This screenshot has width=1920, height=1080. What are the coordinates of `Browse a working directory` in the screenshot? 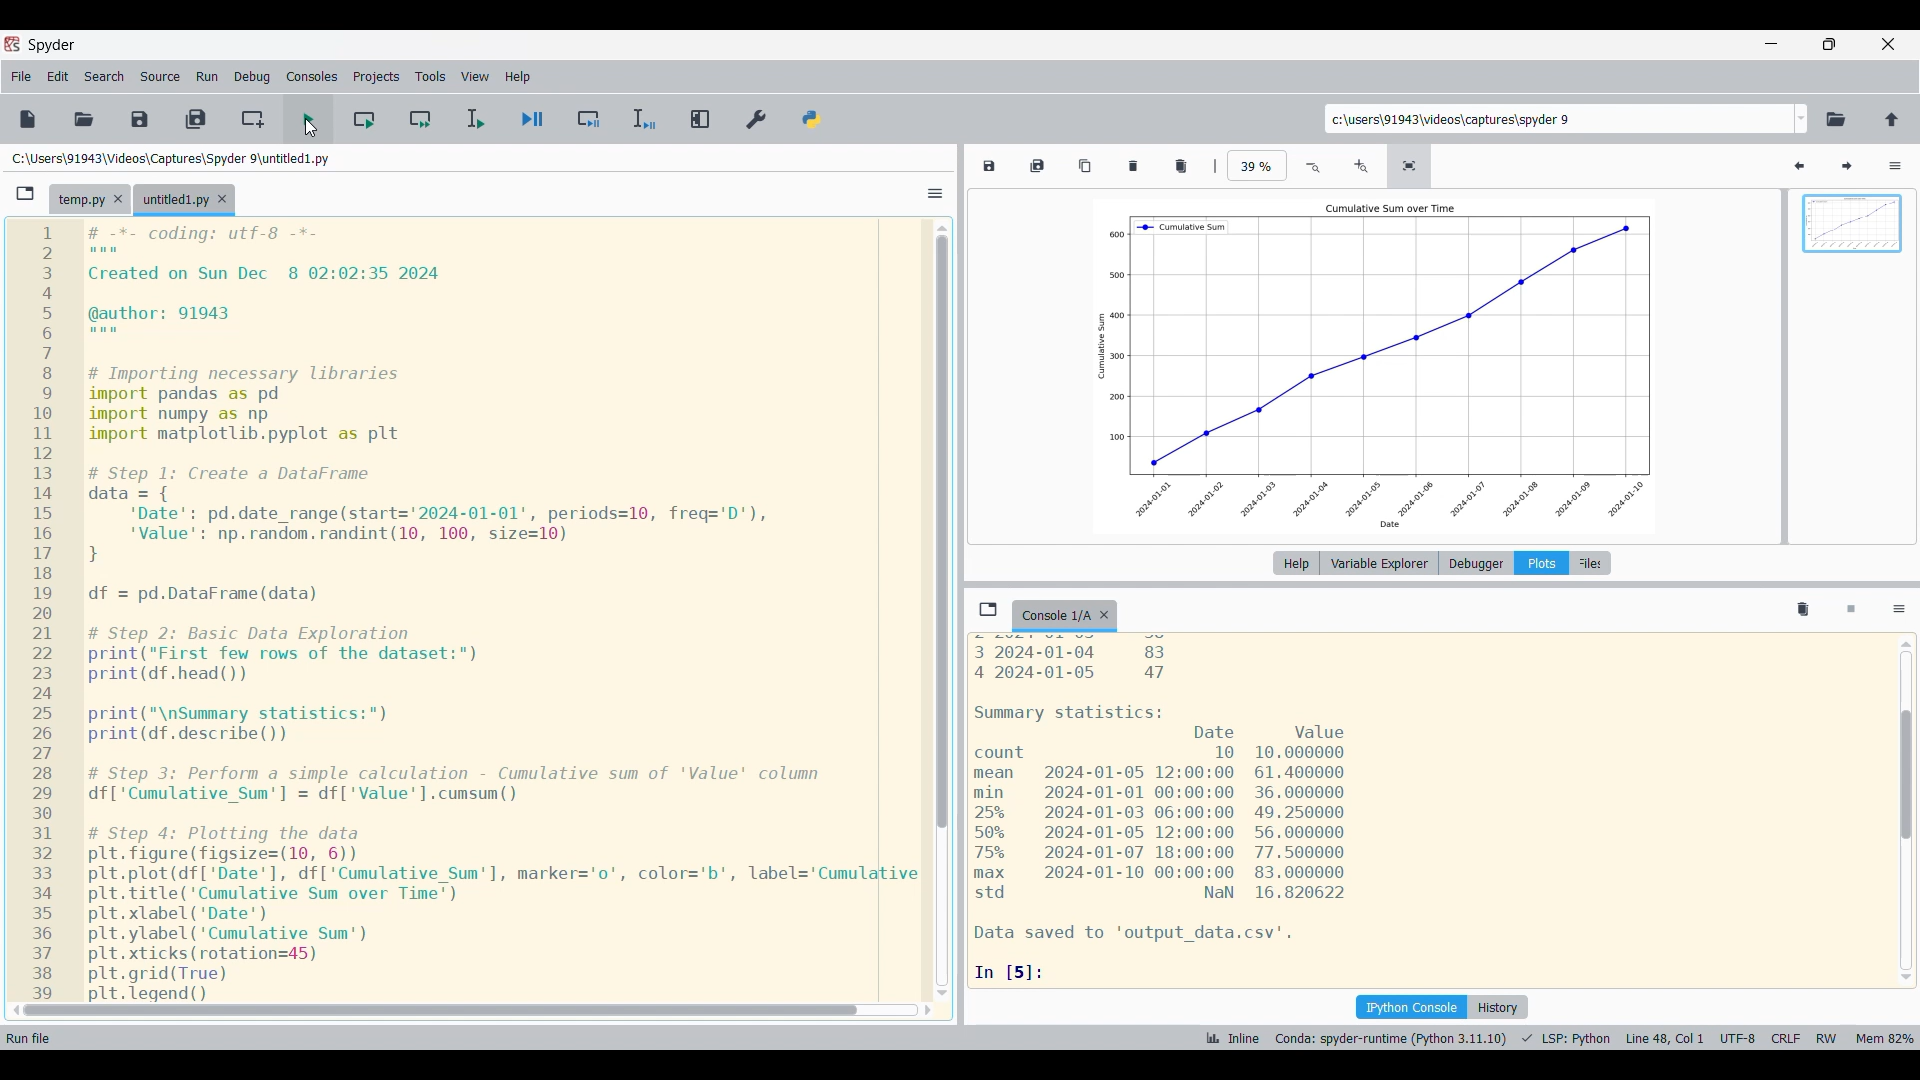 It's located at (1837, 121).